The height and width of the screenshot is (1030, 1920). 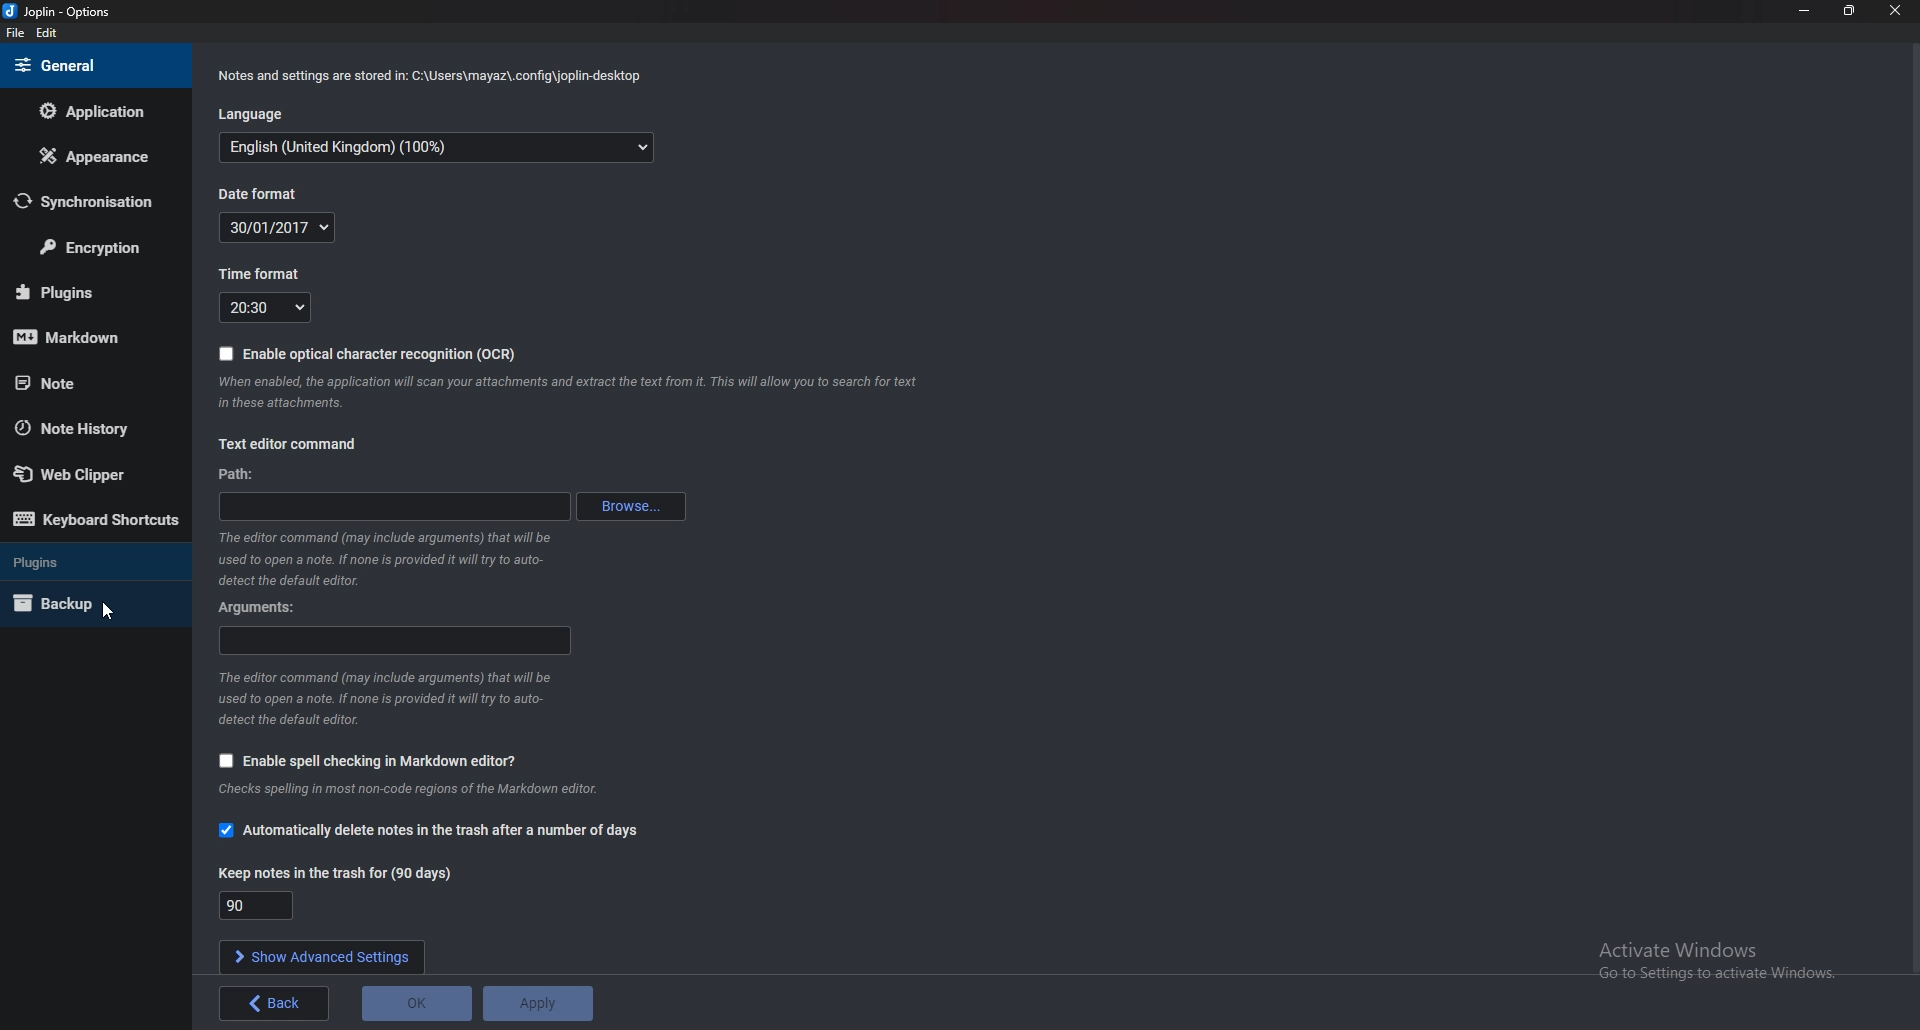 What do you see at coordinates (83, 475) in the screenshot?
I see `Web clipper` at bounding box center [83, 475].